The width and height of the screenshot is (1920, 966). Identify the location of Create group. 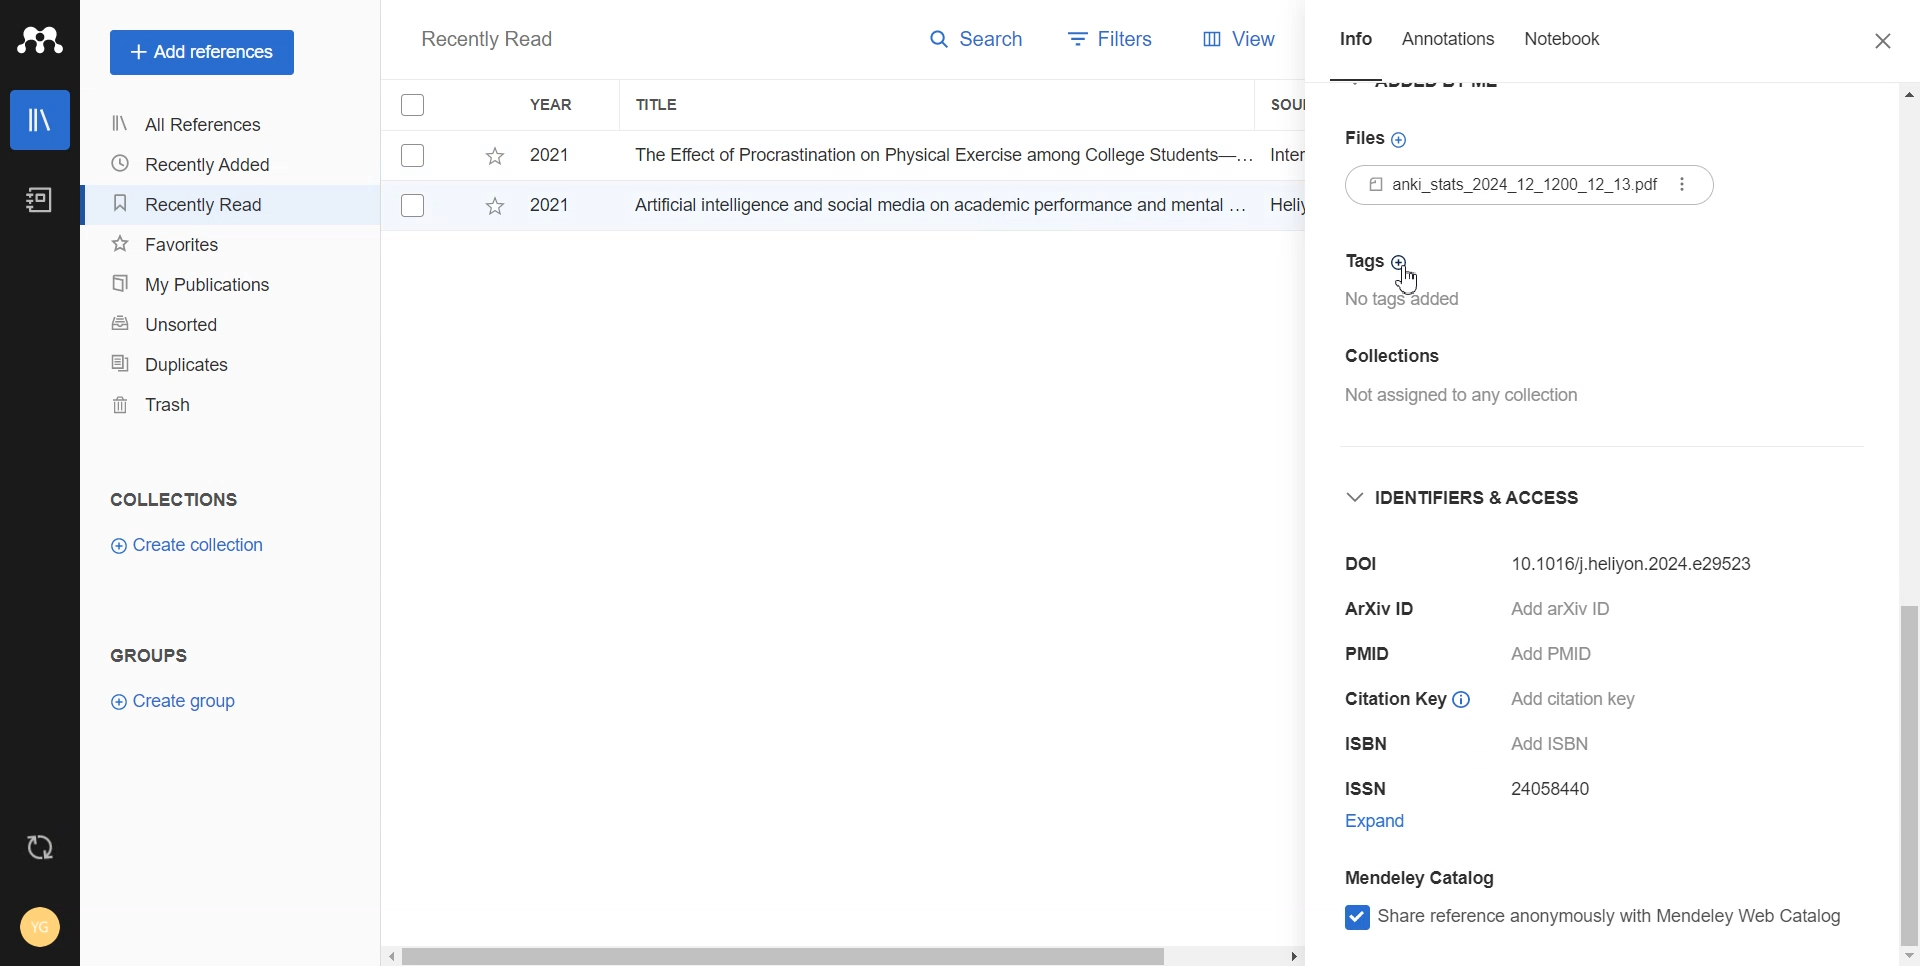
(175, 699).